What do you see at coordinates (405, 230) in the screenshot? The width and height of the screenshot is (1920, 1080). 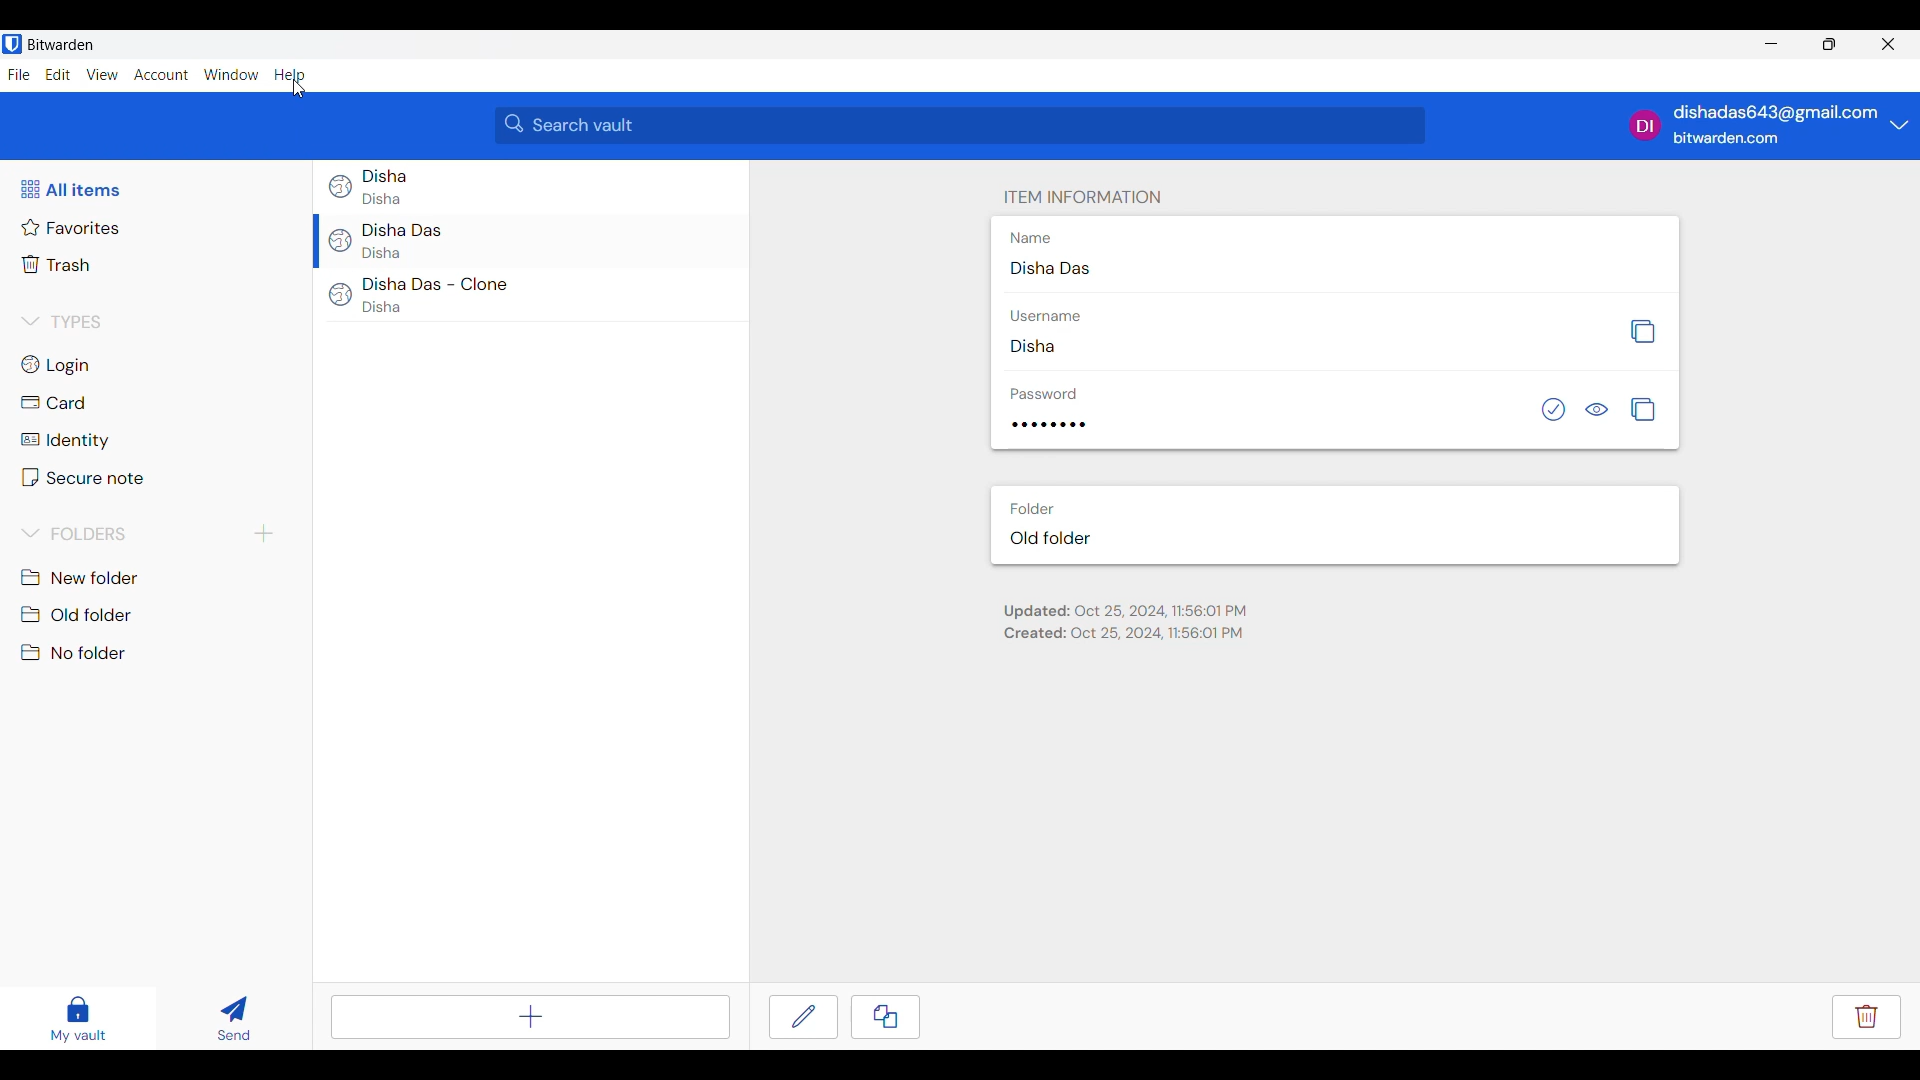 I see `Disha Das - item in the vault` at bounding box center [405, 230].